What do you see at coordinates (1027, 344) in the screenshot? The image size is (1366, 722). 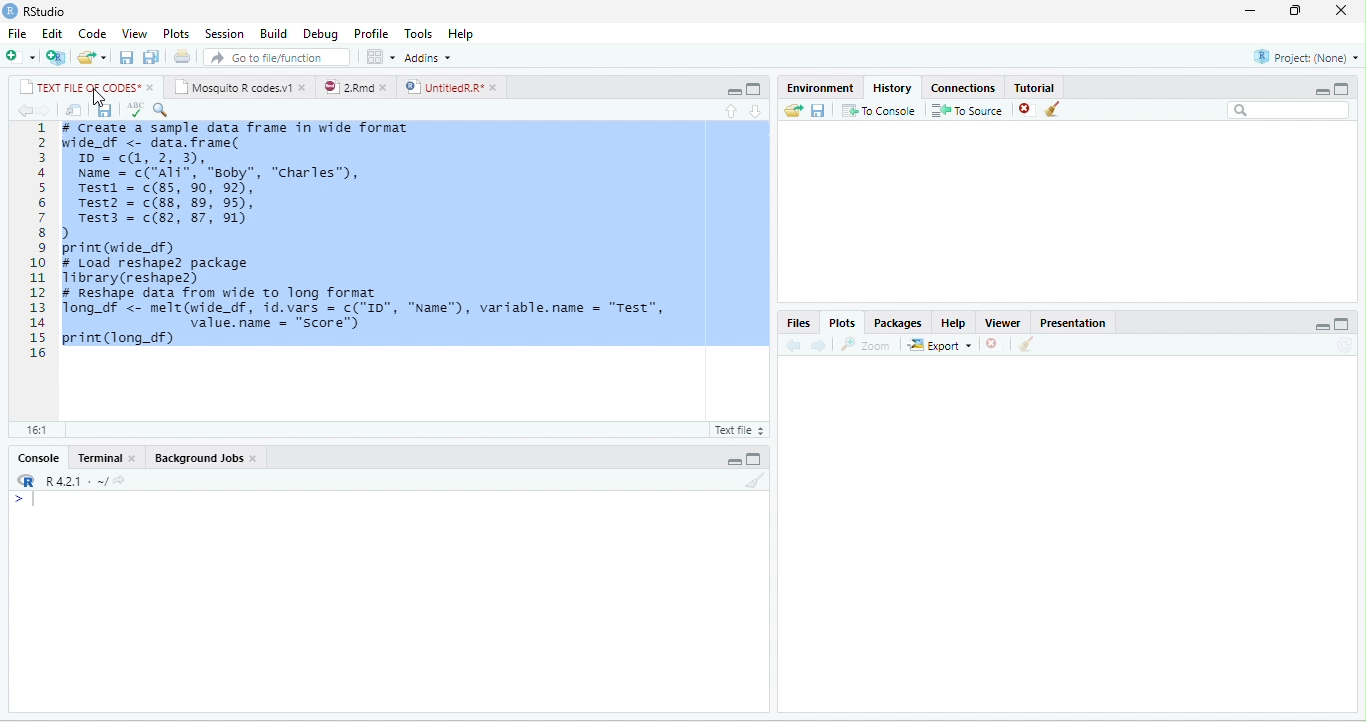 I see `clear` at bounding box center [1027, 344].